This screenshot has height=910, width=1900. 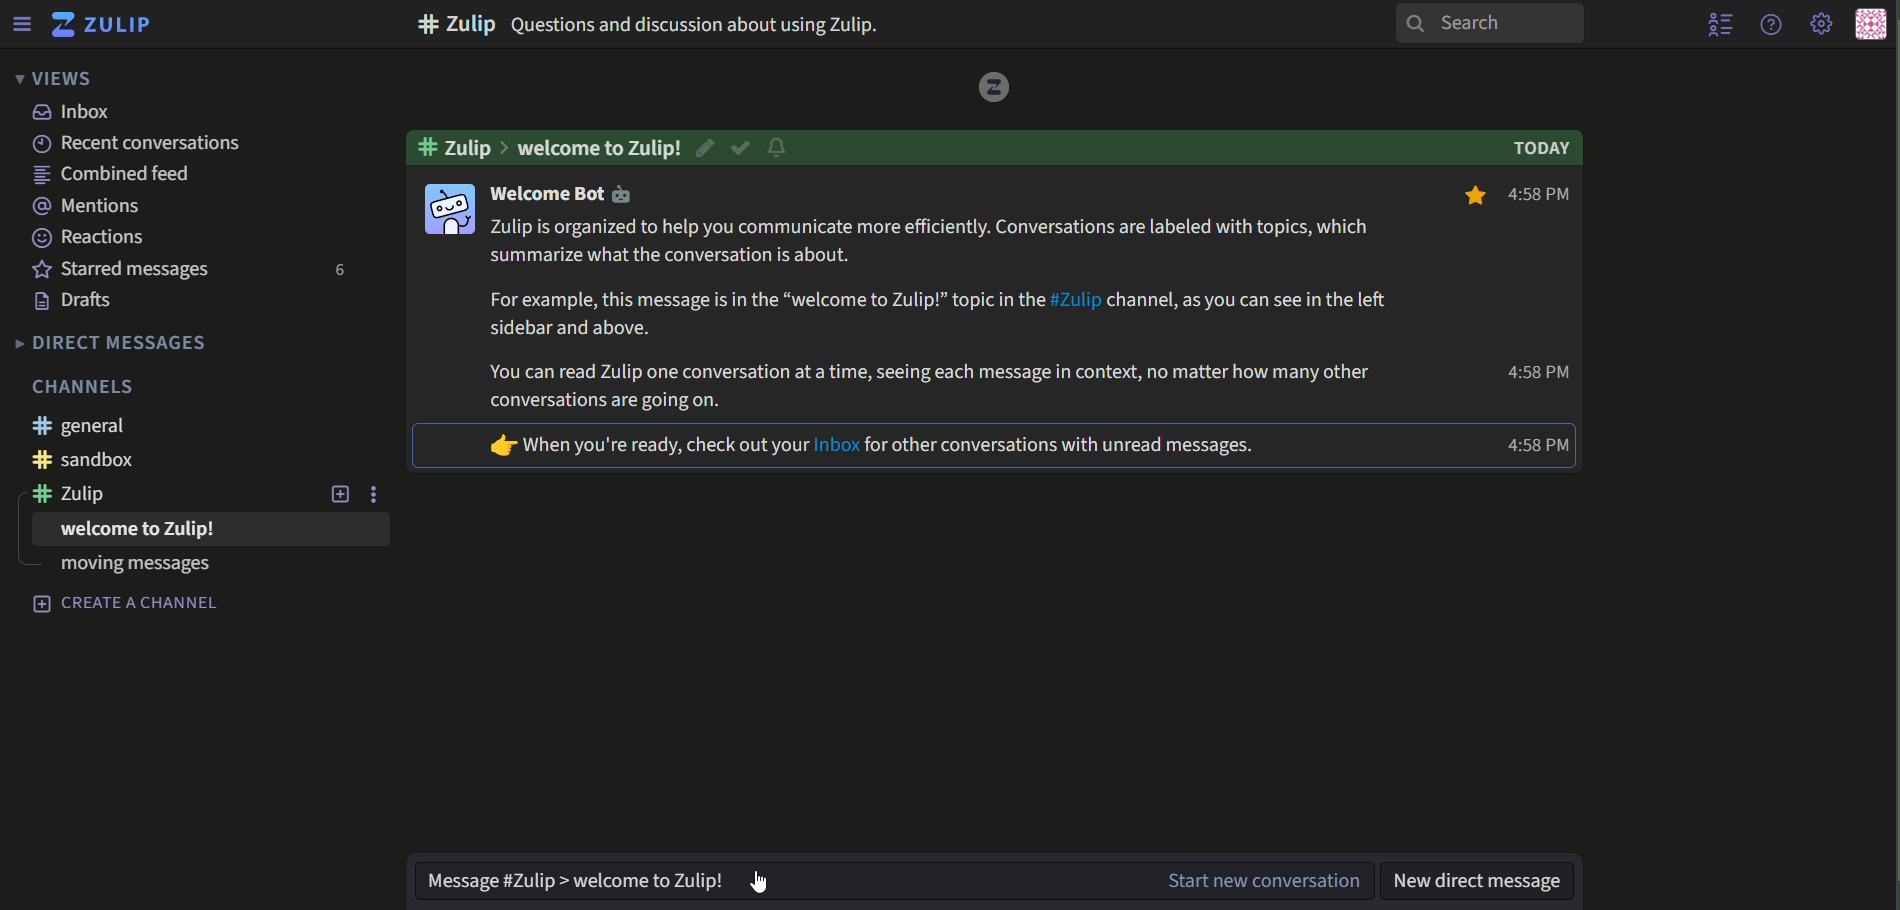 I want to click on text, so click(x=90, y=207).